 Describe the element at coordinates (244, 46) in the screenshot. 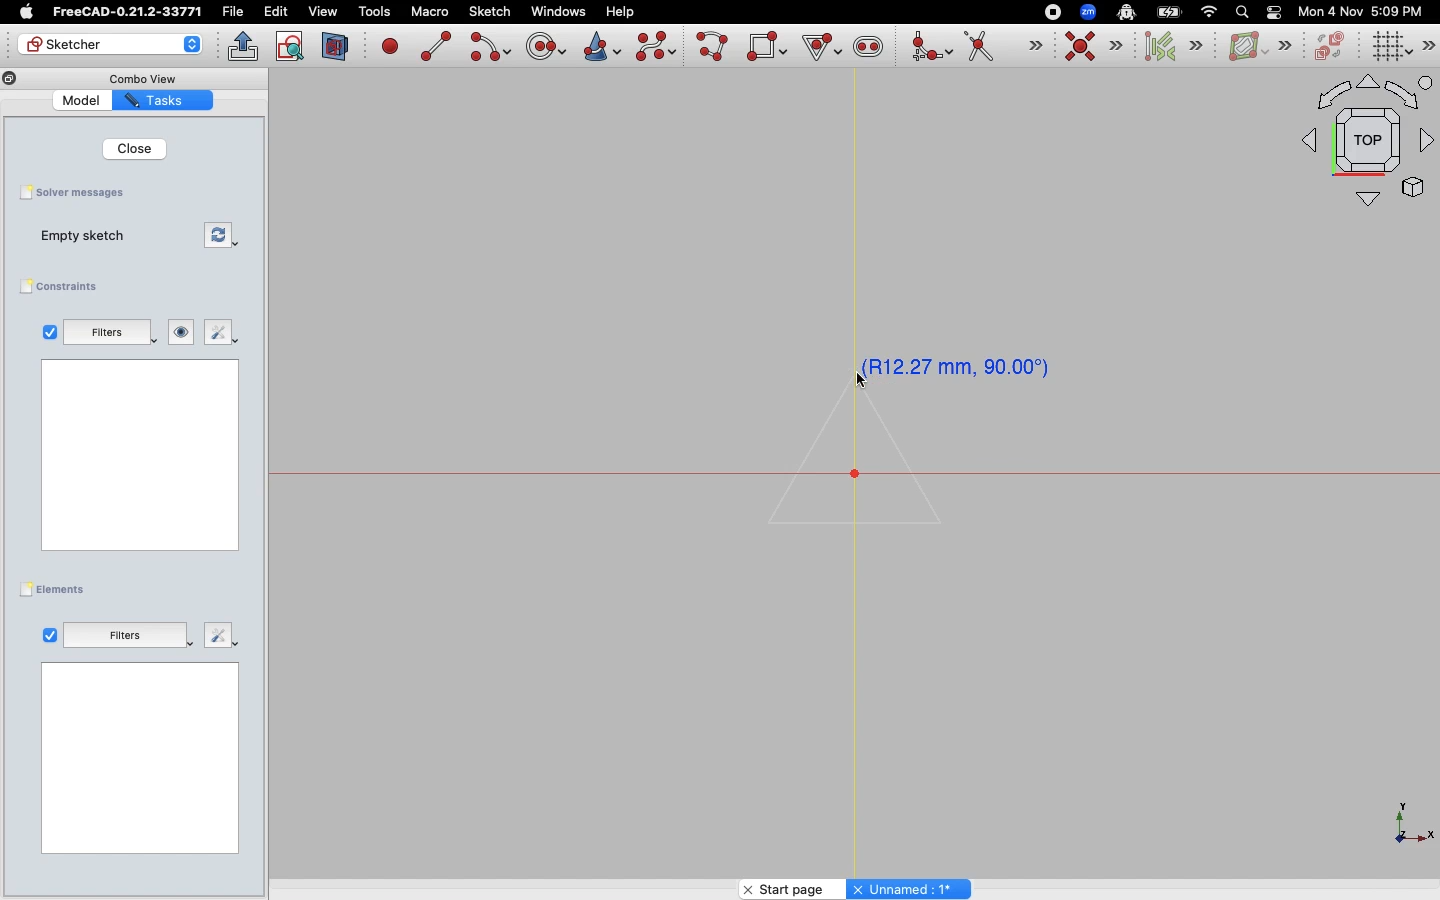

I see `Leave sketch` at that location.